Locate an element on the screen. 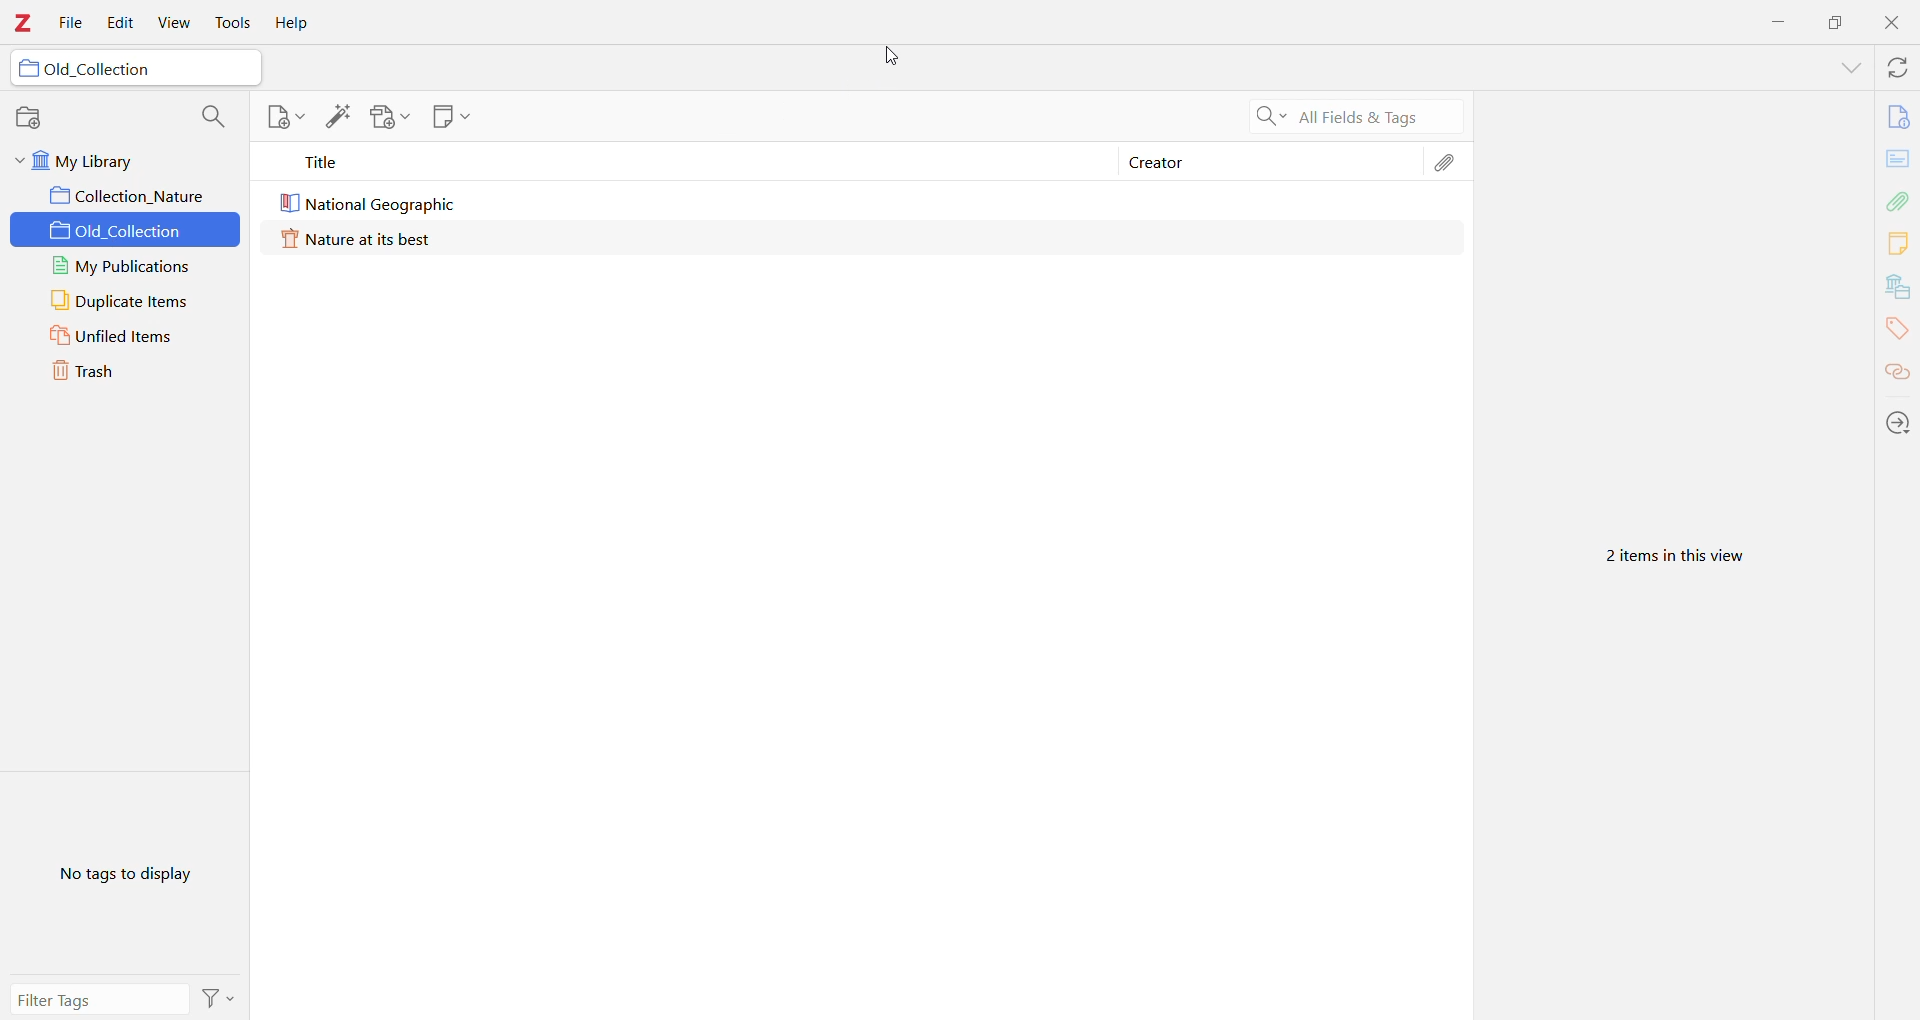 This screenshot has height=1020, width=1920. My Library is located at coordinates (125, 158).